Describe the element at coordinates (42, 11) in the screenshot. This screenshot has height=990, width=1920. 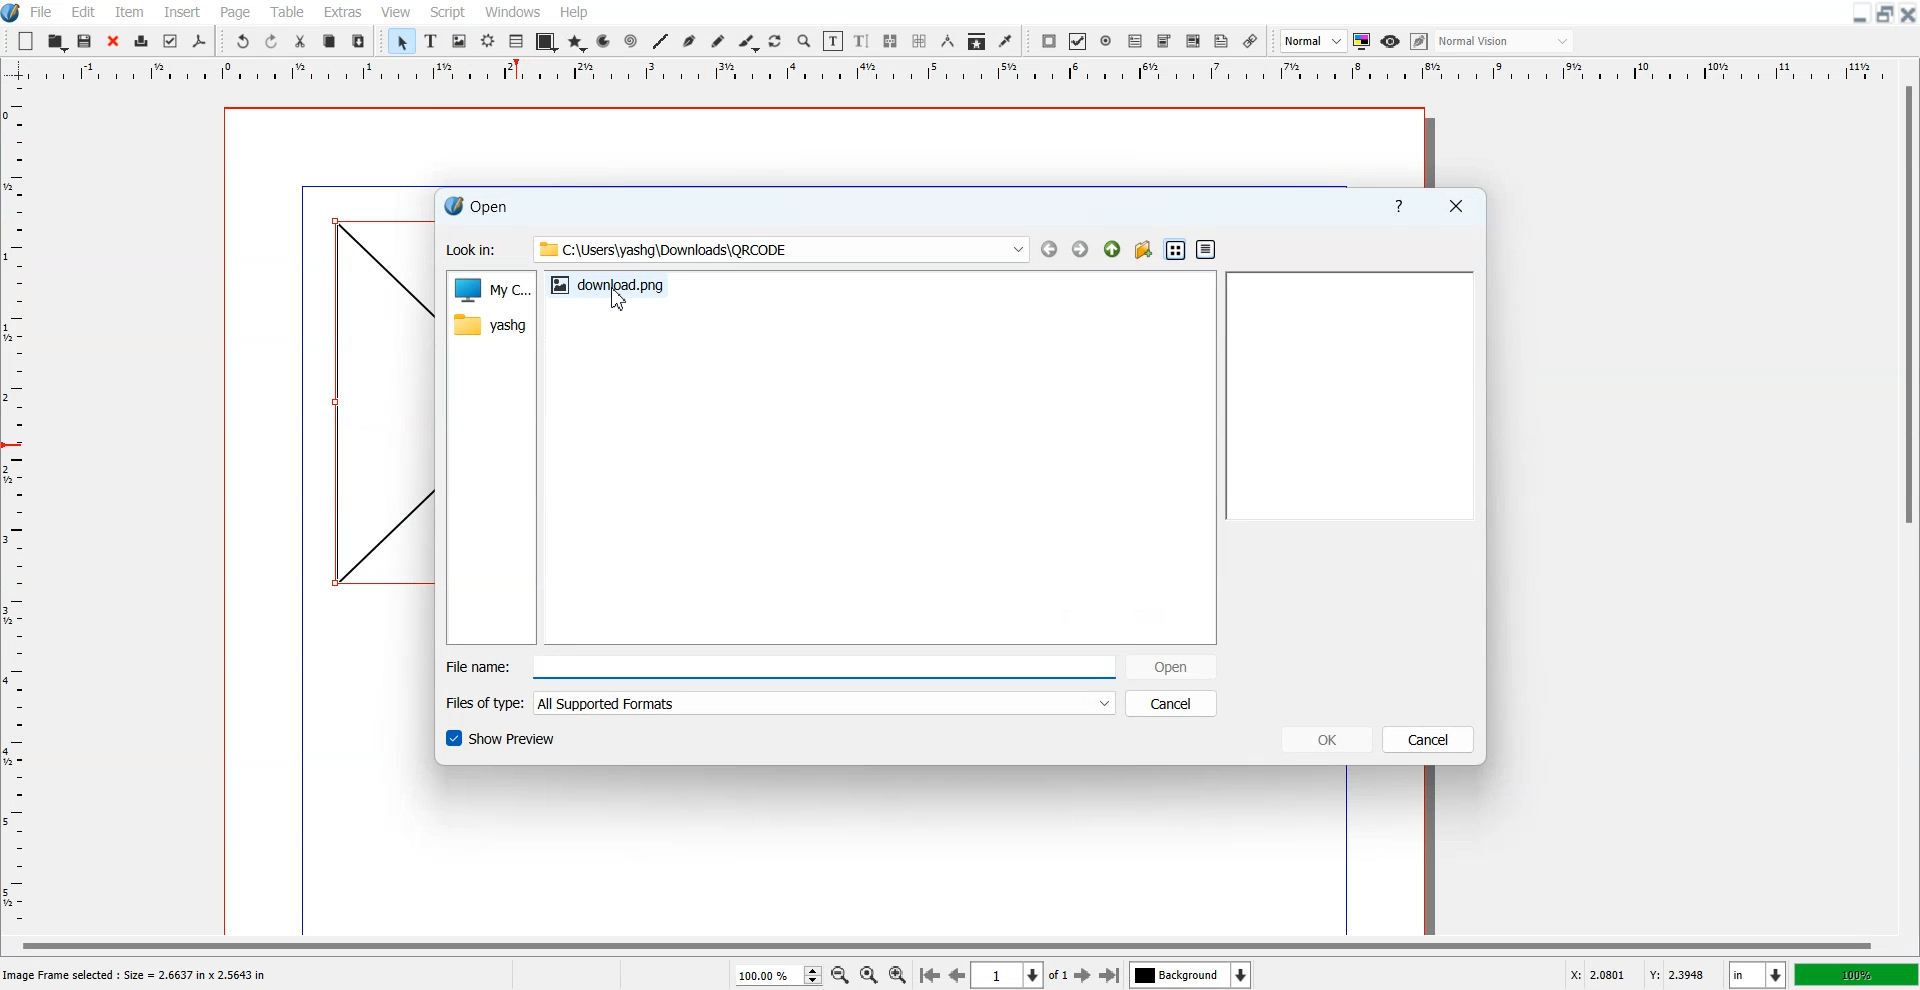
I see `File` at that location.